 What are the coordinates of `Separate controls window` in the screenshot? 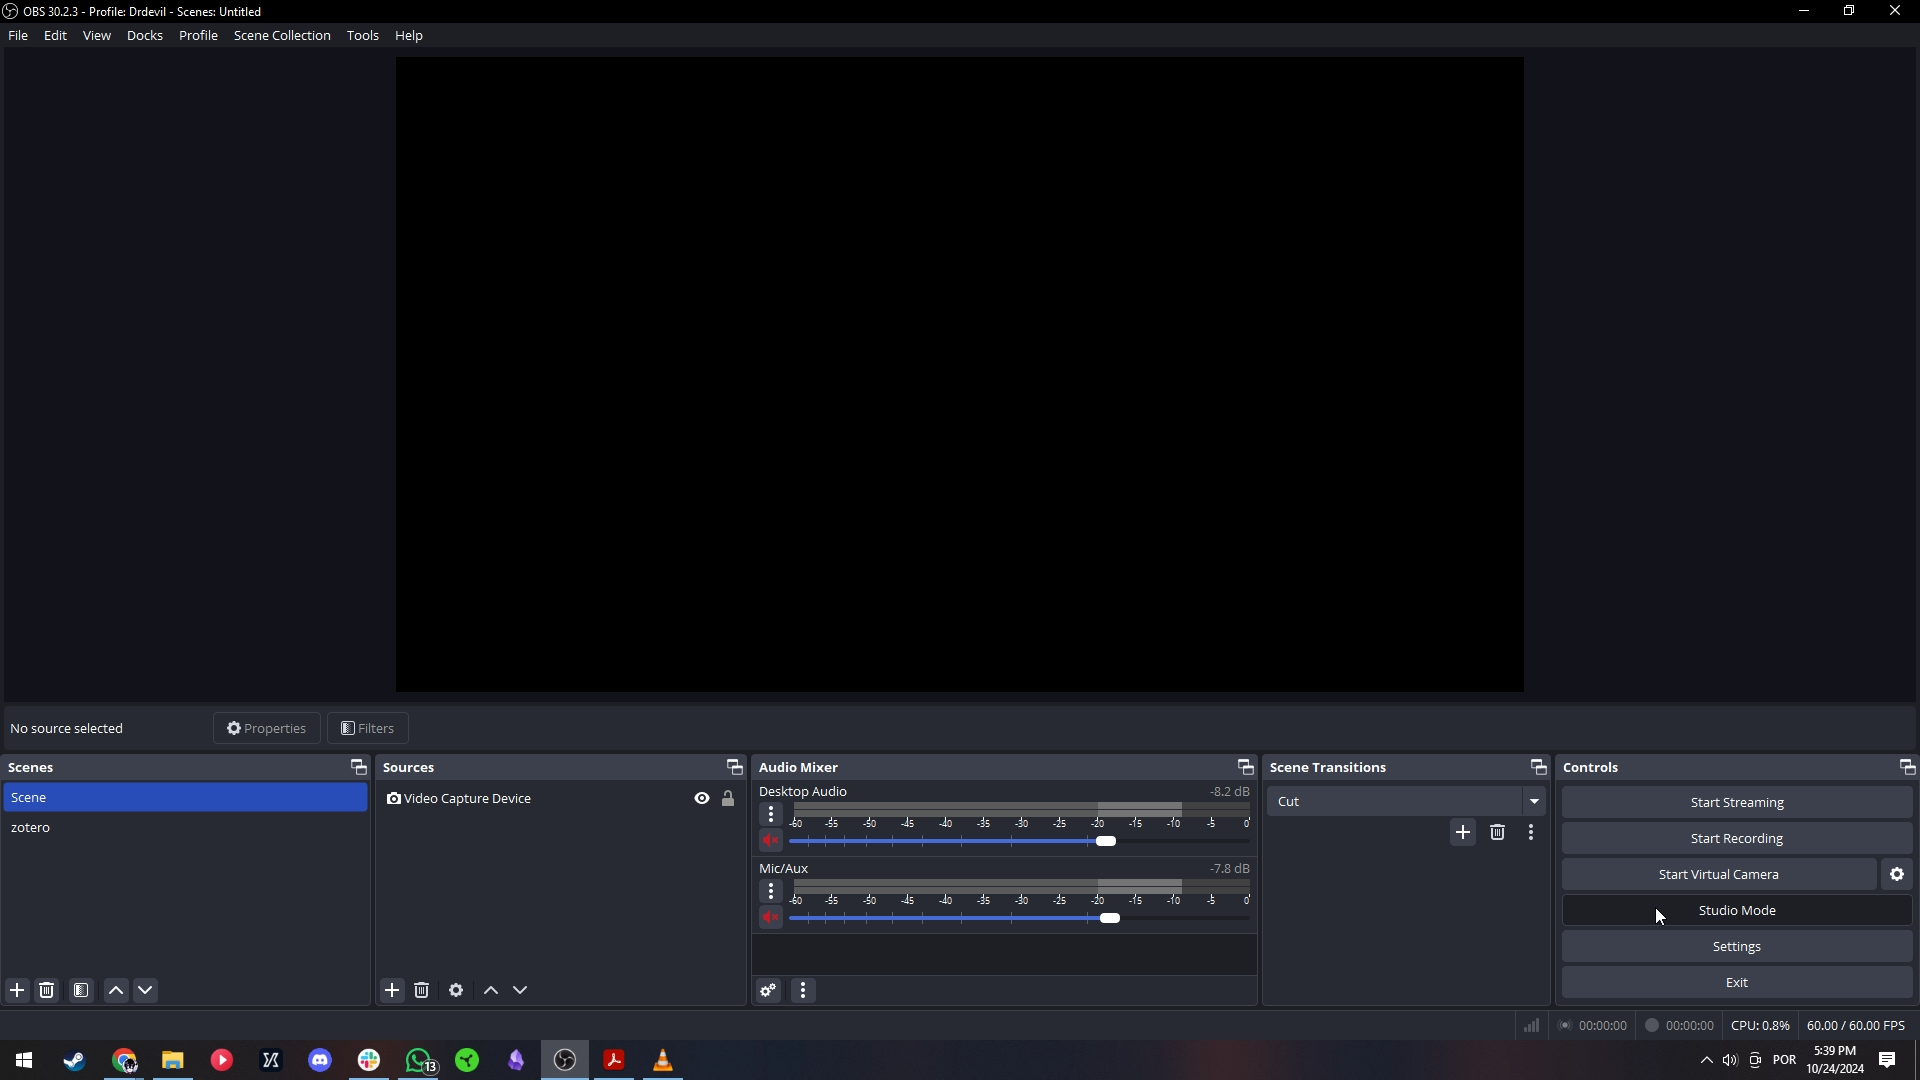 It's located at (1908, 768).